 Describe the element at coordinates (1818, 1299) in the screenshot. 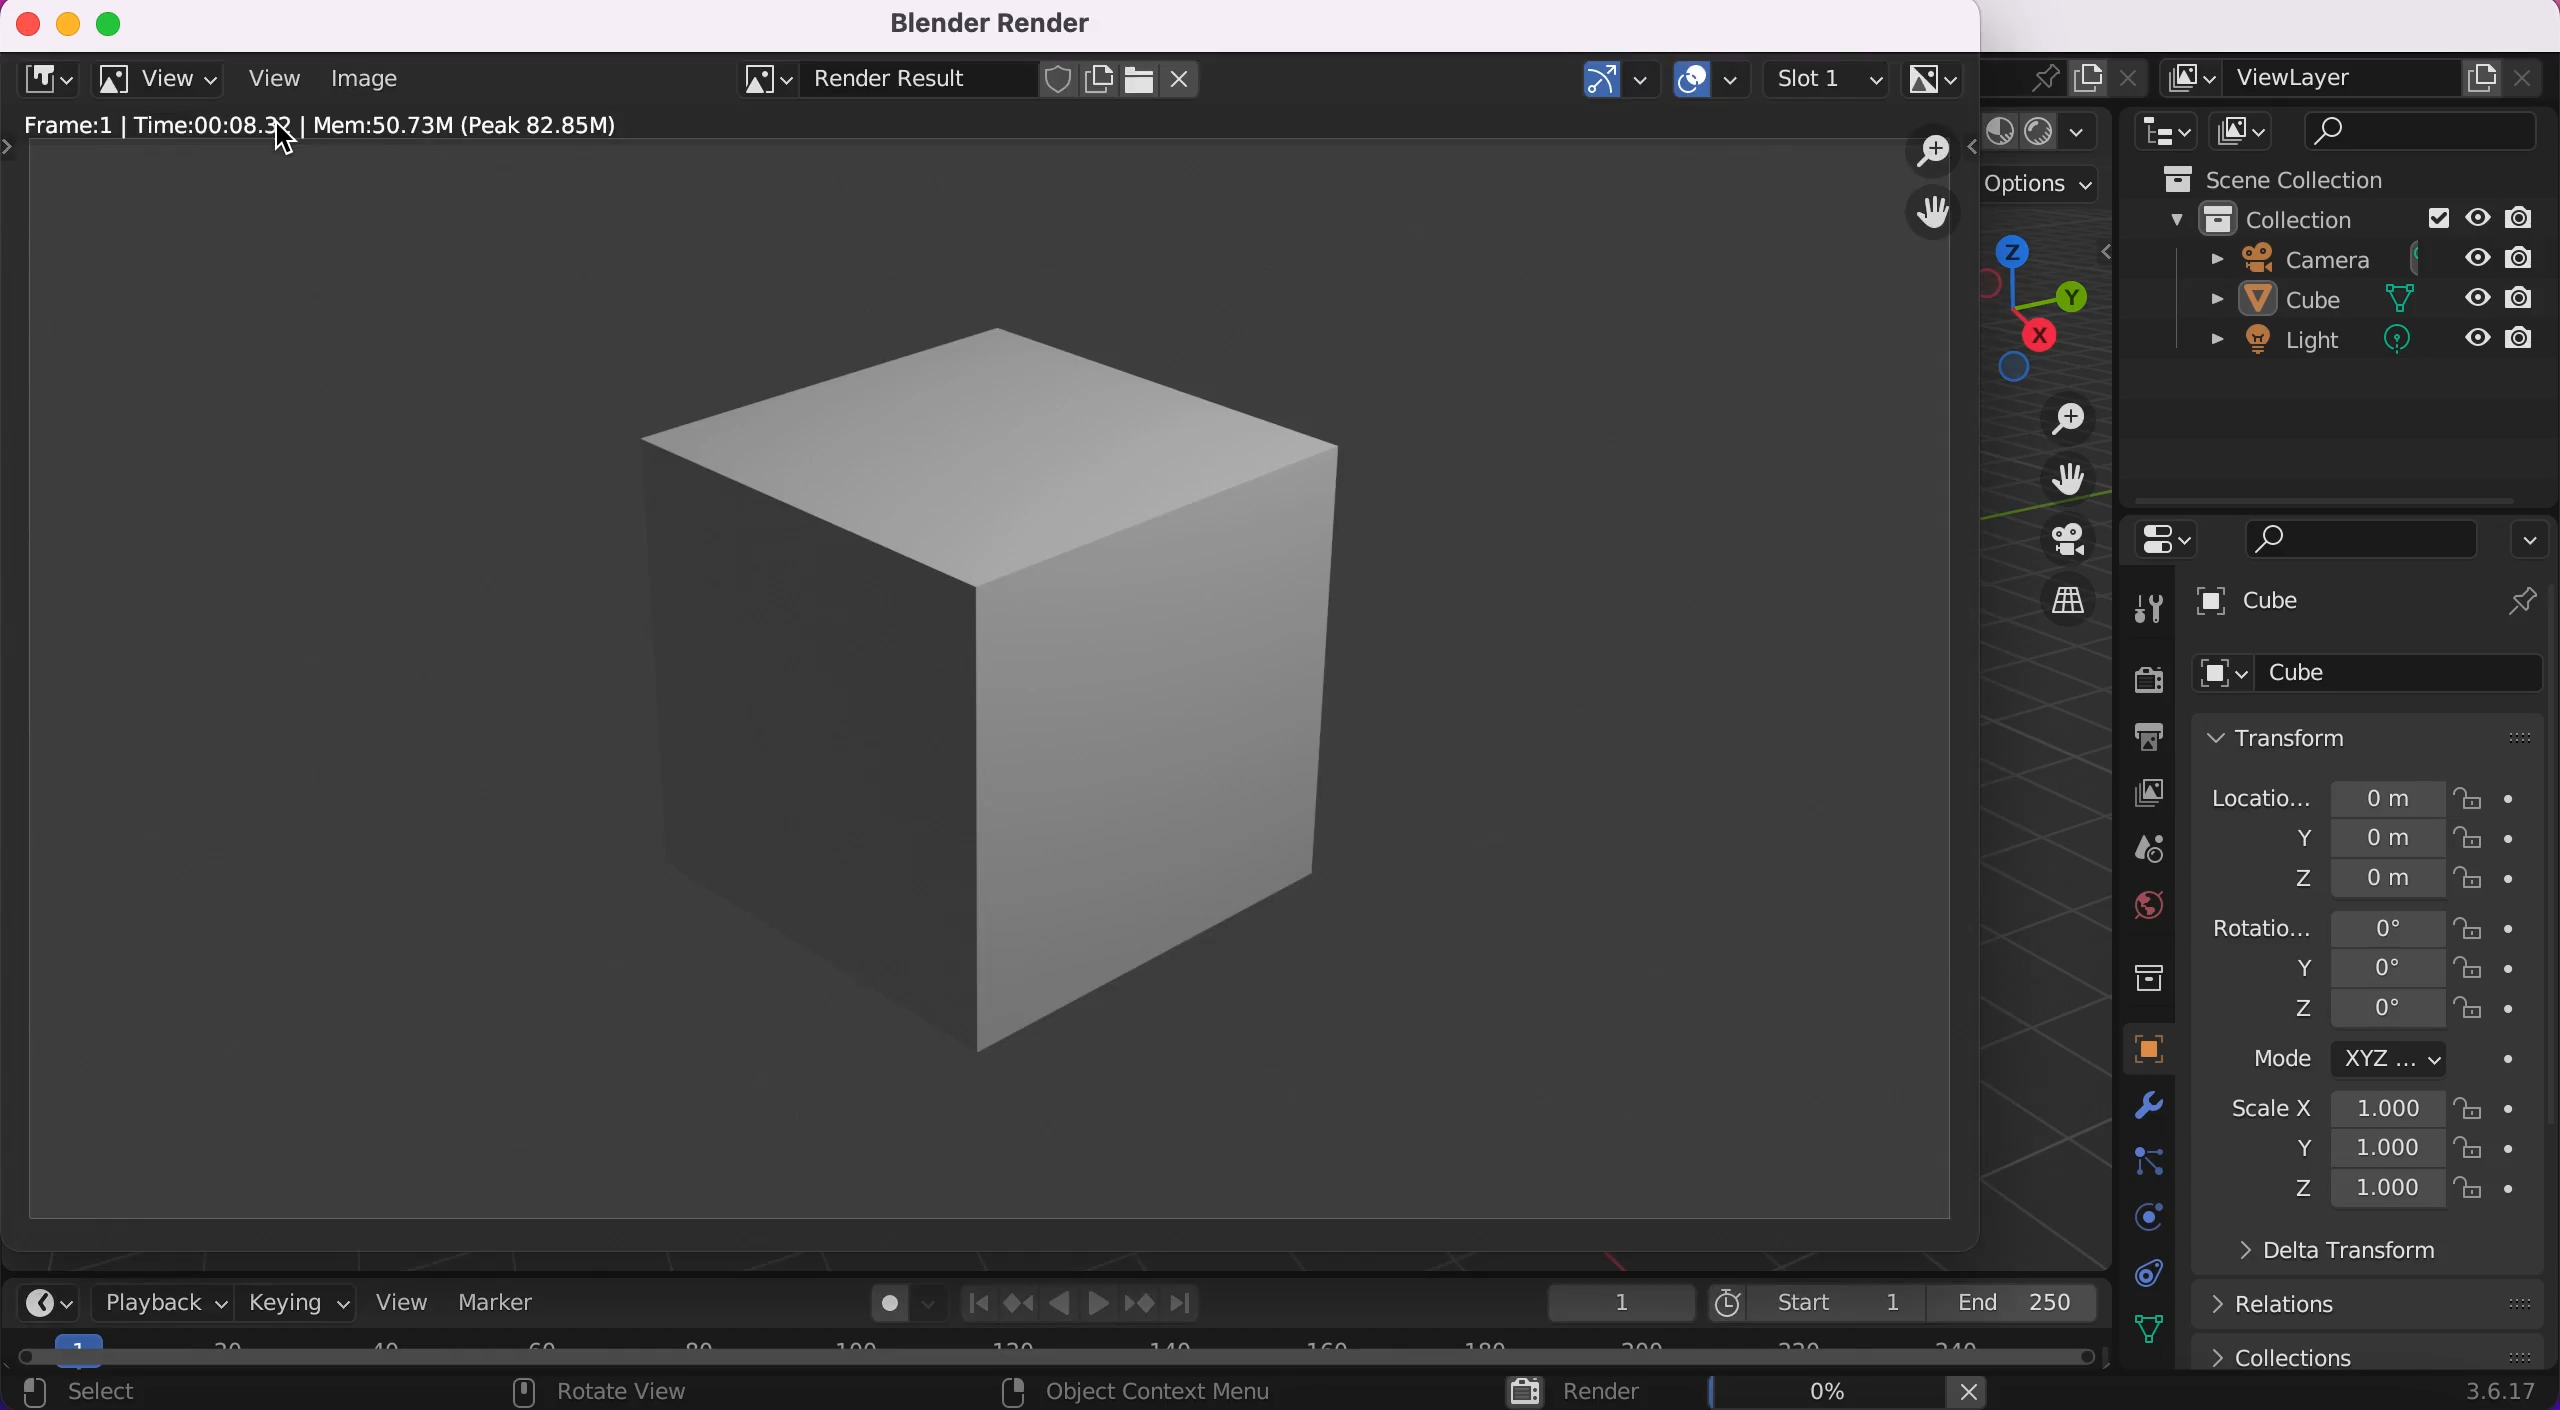

I see `start 1` at that location.